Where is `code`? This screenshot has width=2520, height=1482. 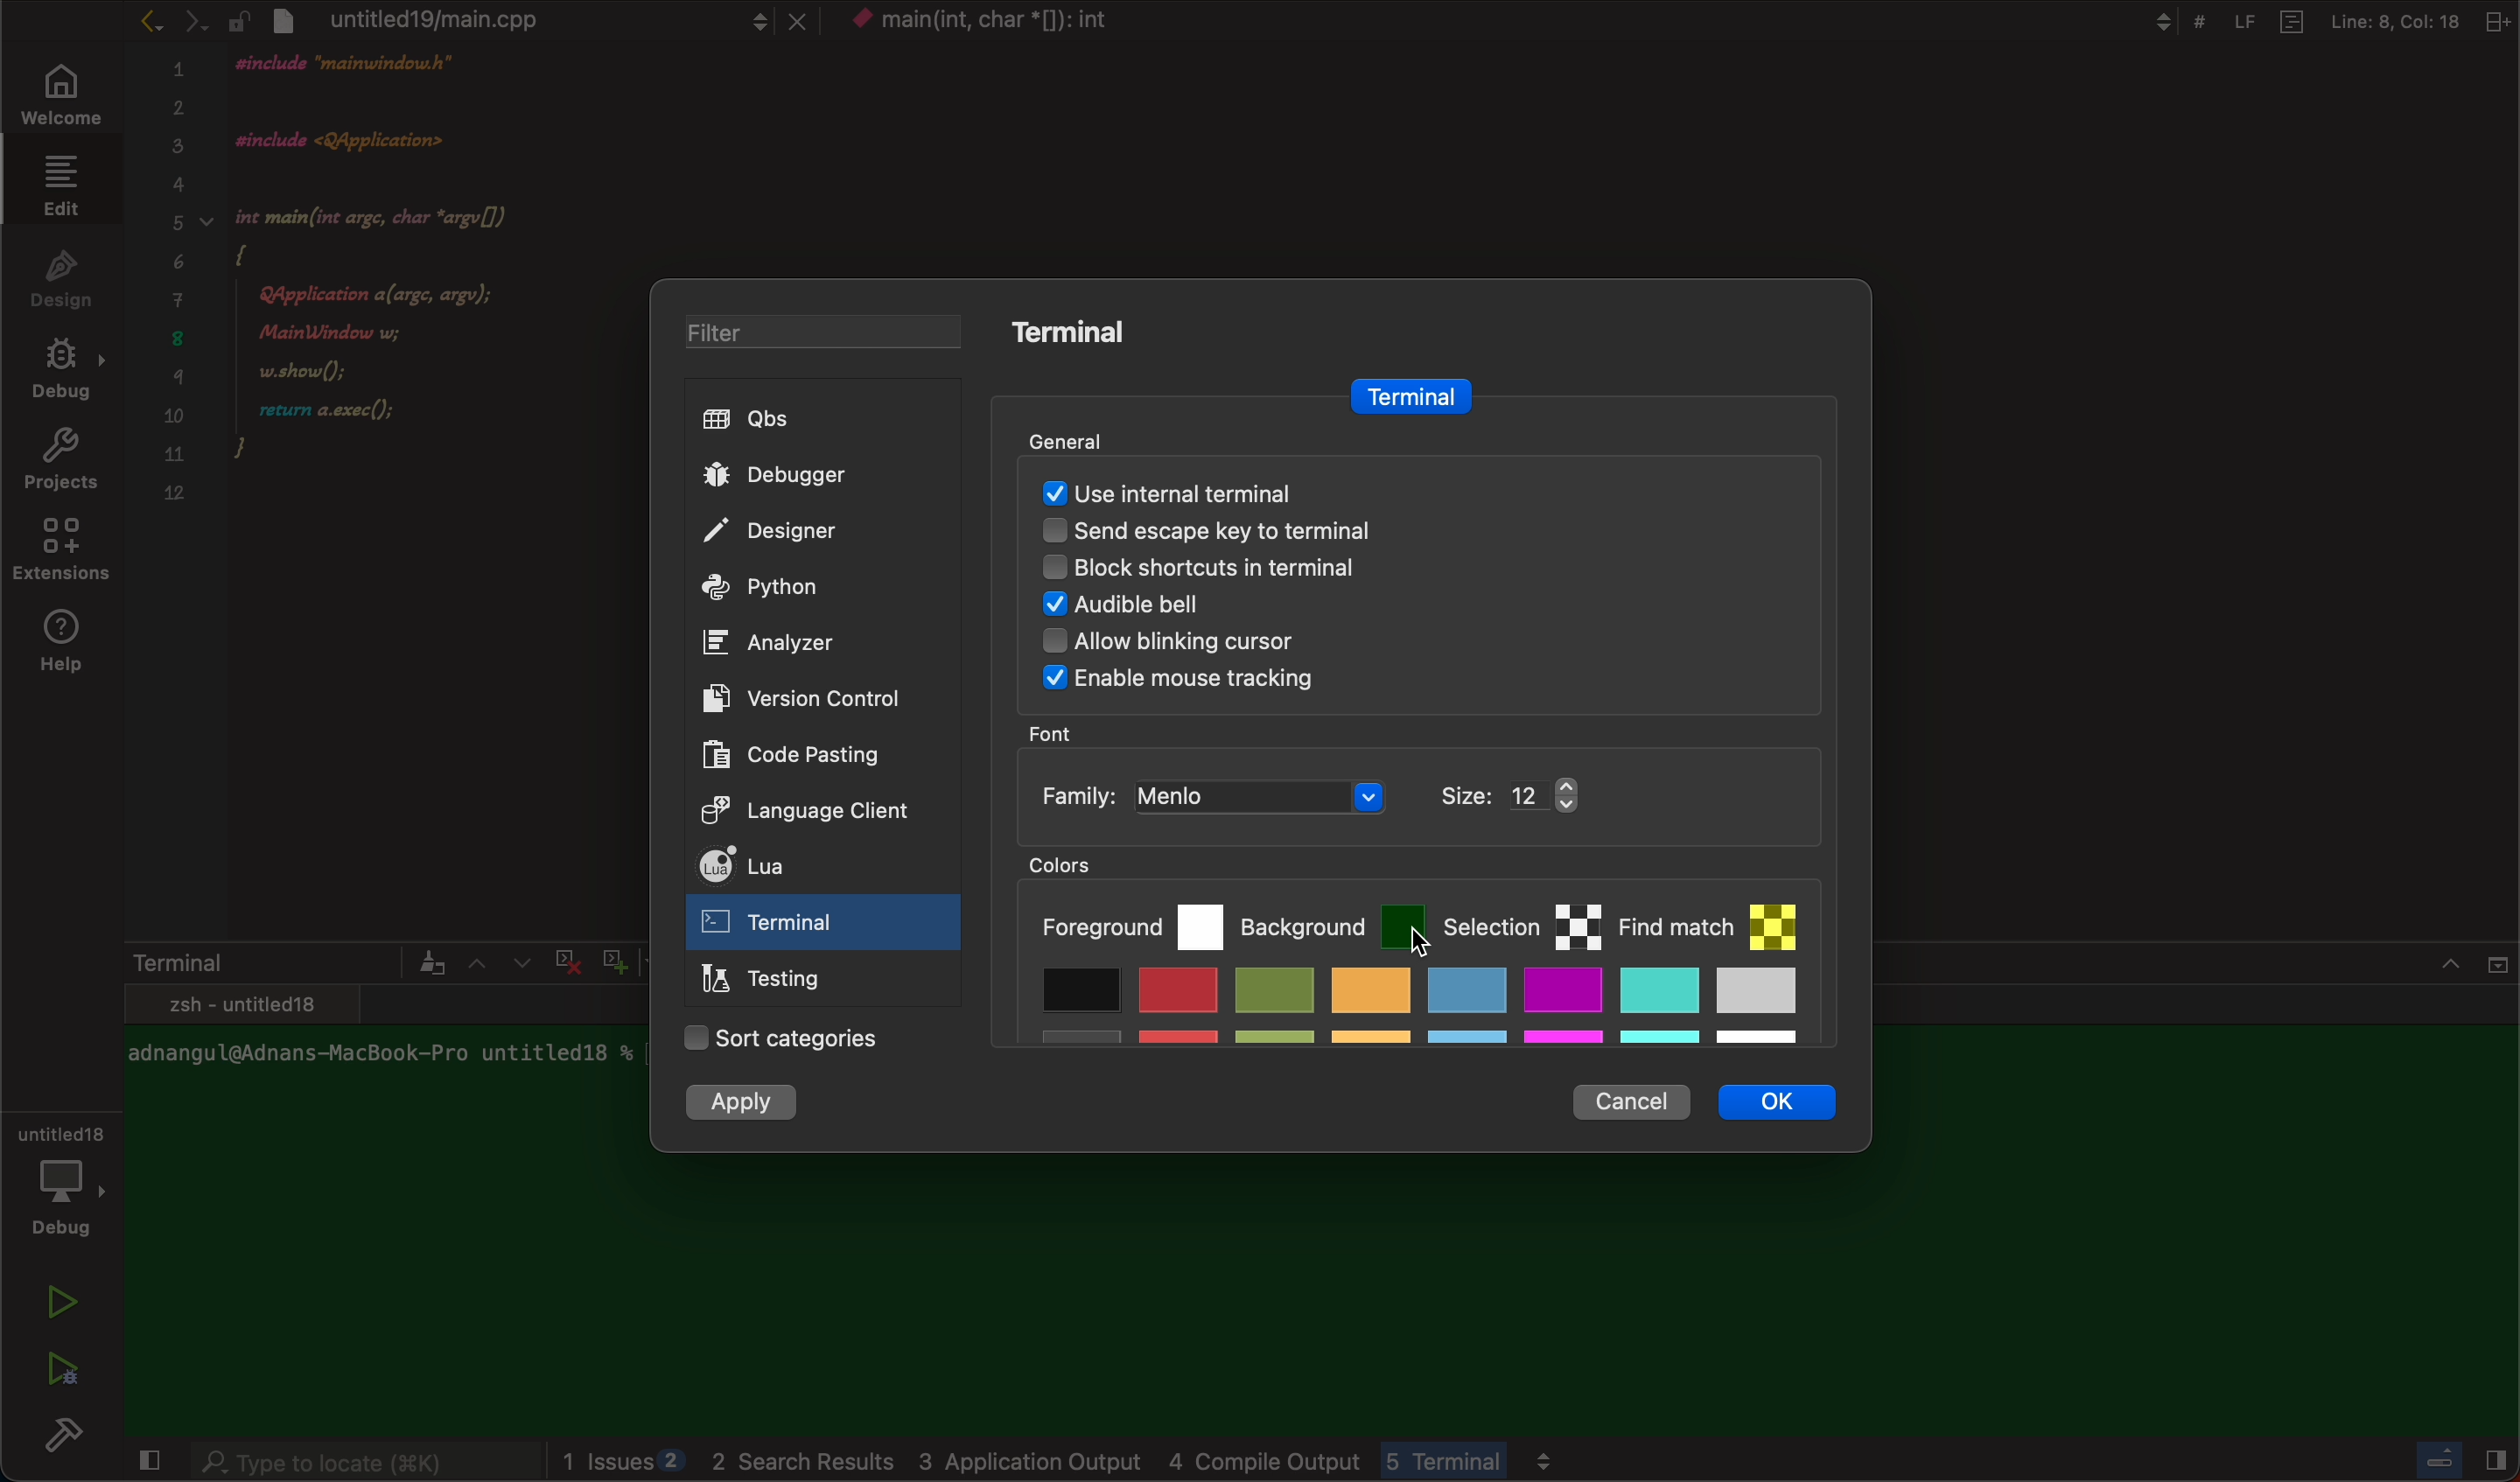
code is located at coordinates (416, 302).